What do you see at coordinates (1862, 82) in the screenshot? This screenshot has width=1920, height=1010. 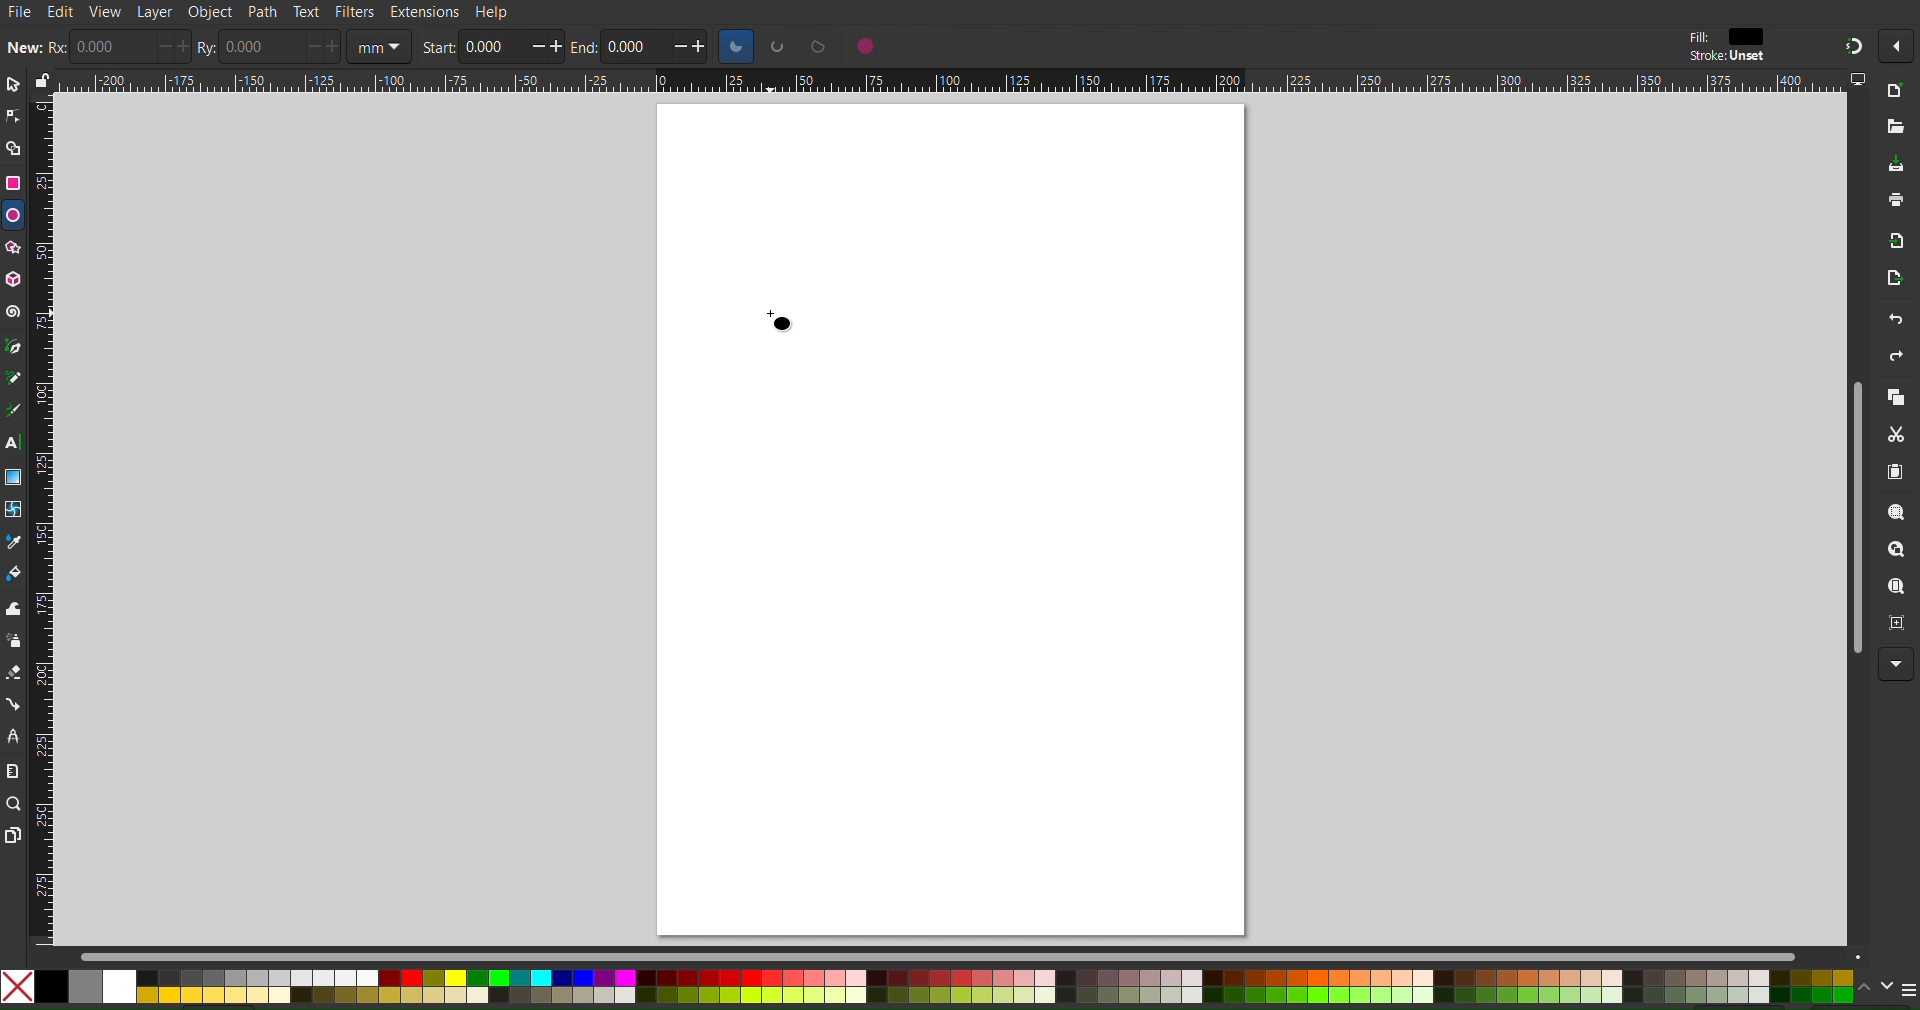 I see `computer icon` at bounding box center [1862, 82].